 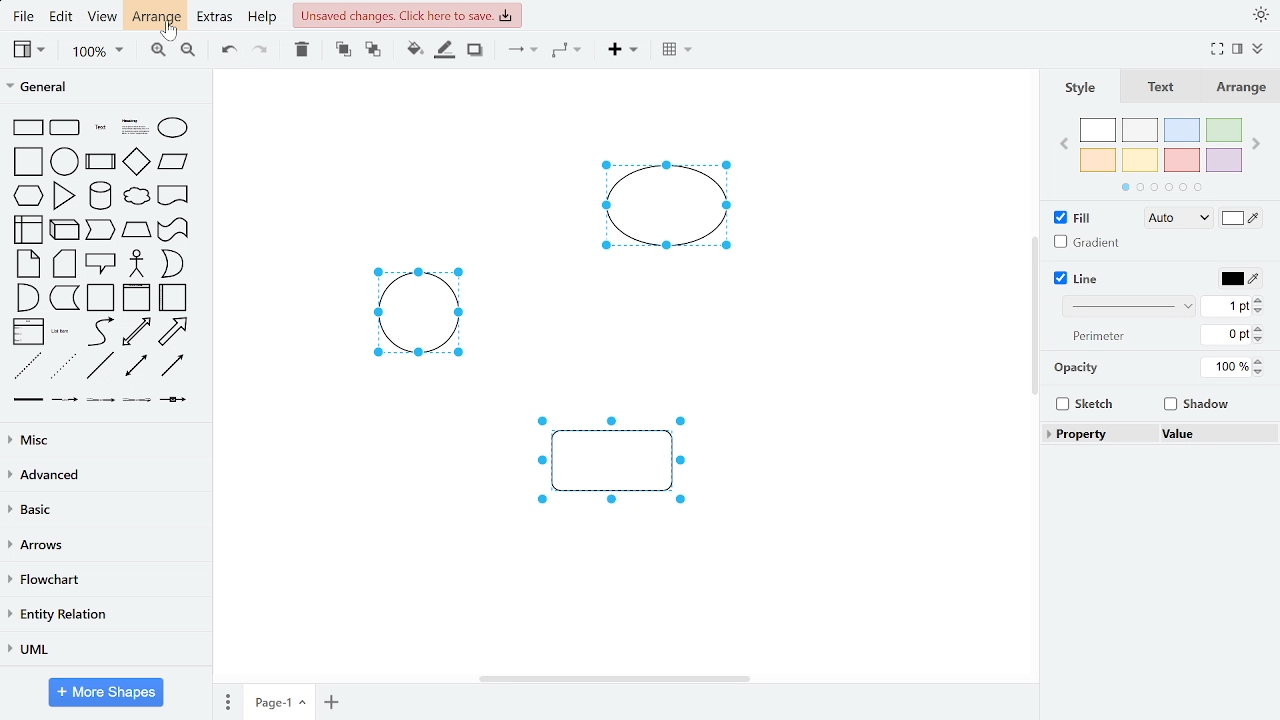 What do you see at coordinates (101, 511) in the screenshot?
I see `basic` at bounding box center [101, 511].